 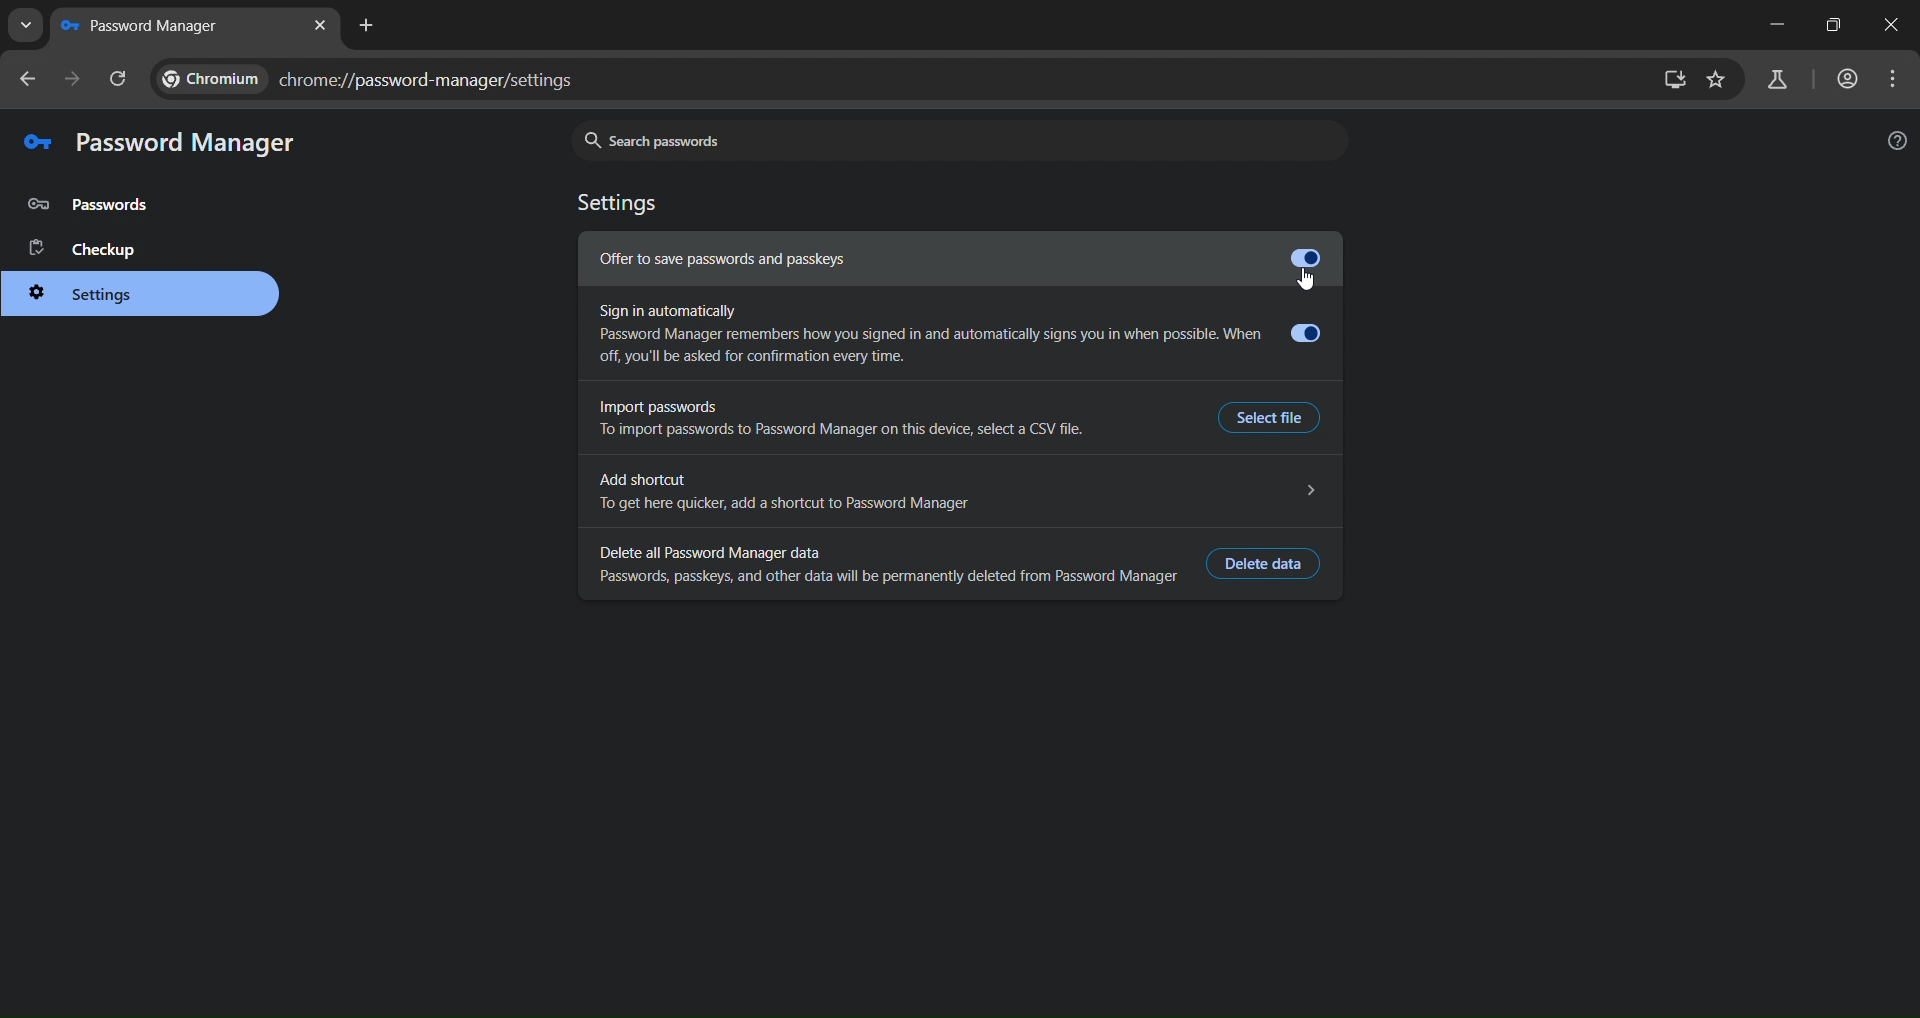 I want to click on sign in automatically Password manager sometimes remembers how you signed in and automatically signs you in when possible, so click(x=962, y=334).